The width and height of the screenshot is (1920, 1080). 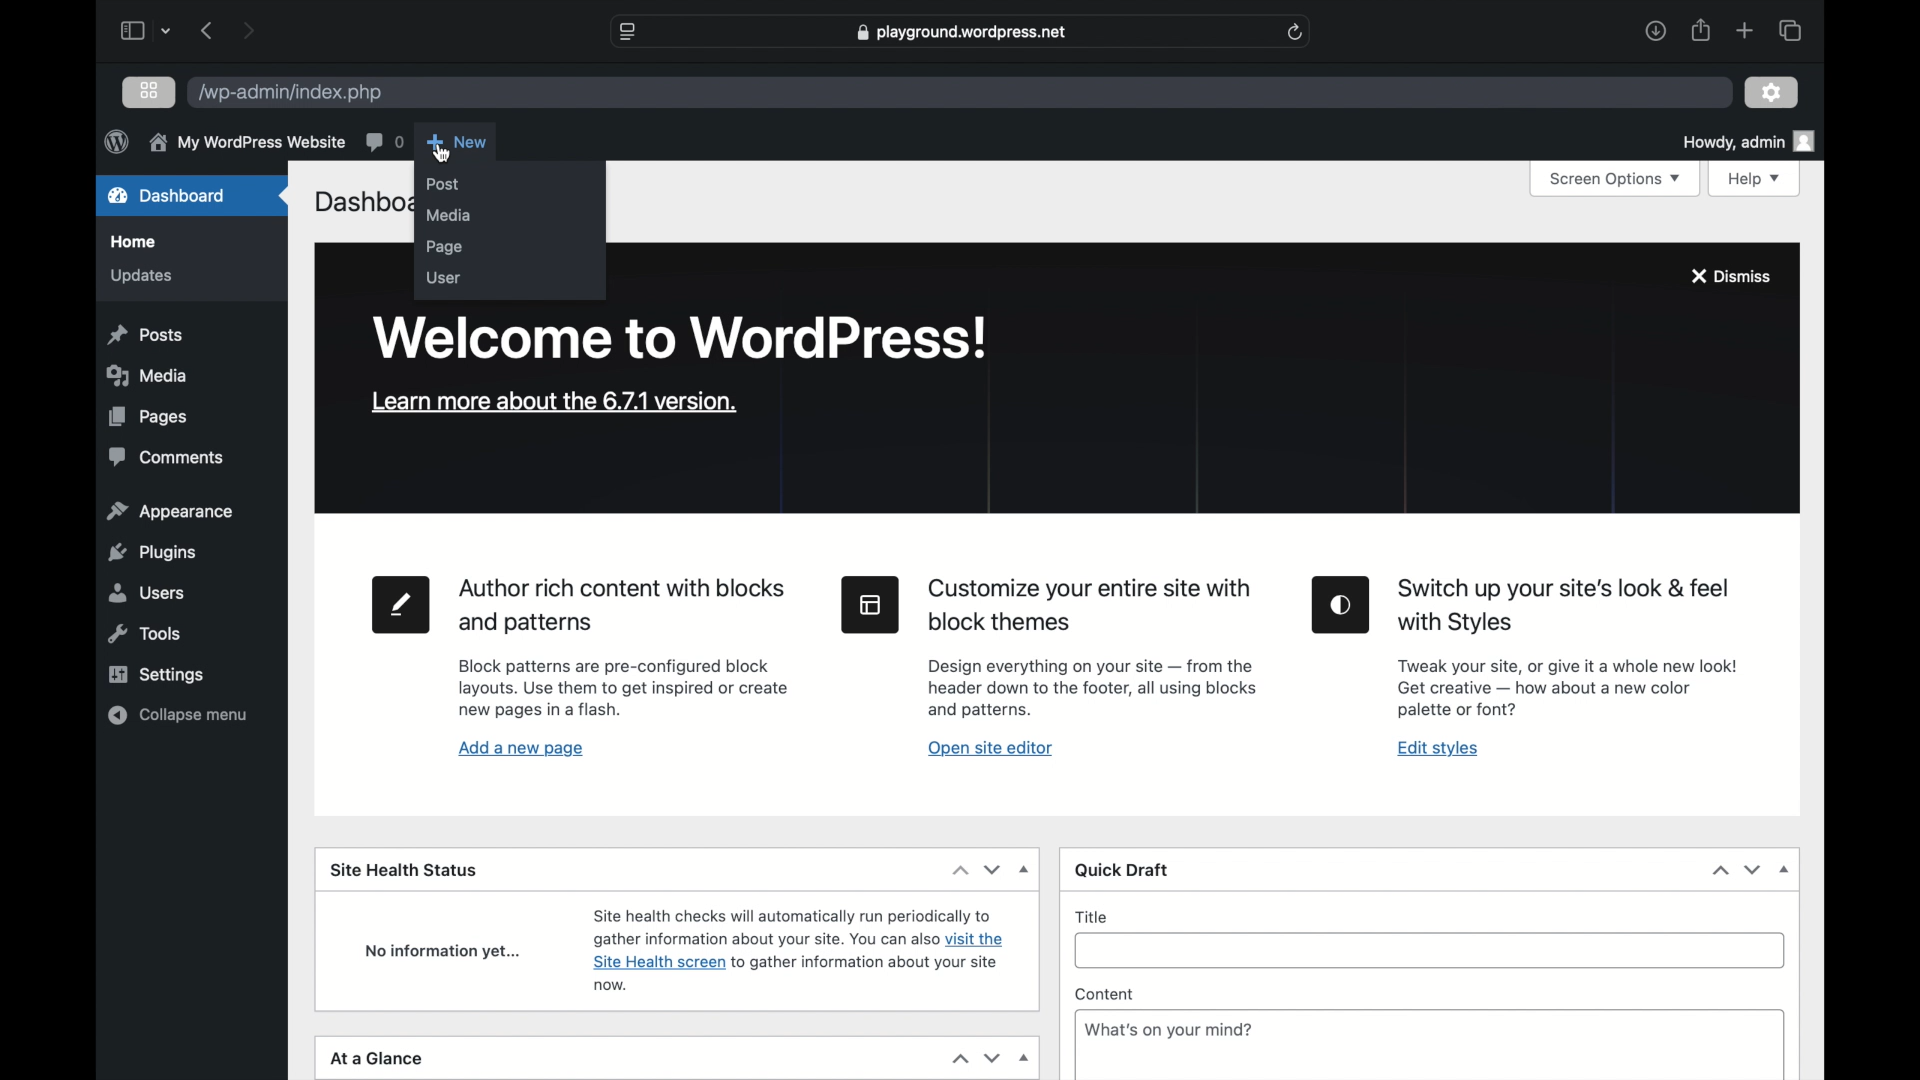 What do you see at coordinates (1752, 141) in the screenshot?
I see `howdy admin` at bounding box center [1752, 141].